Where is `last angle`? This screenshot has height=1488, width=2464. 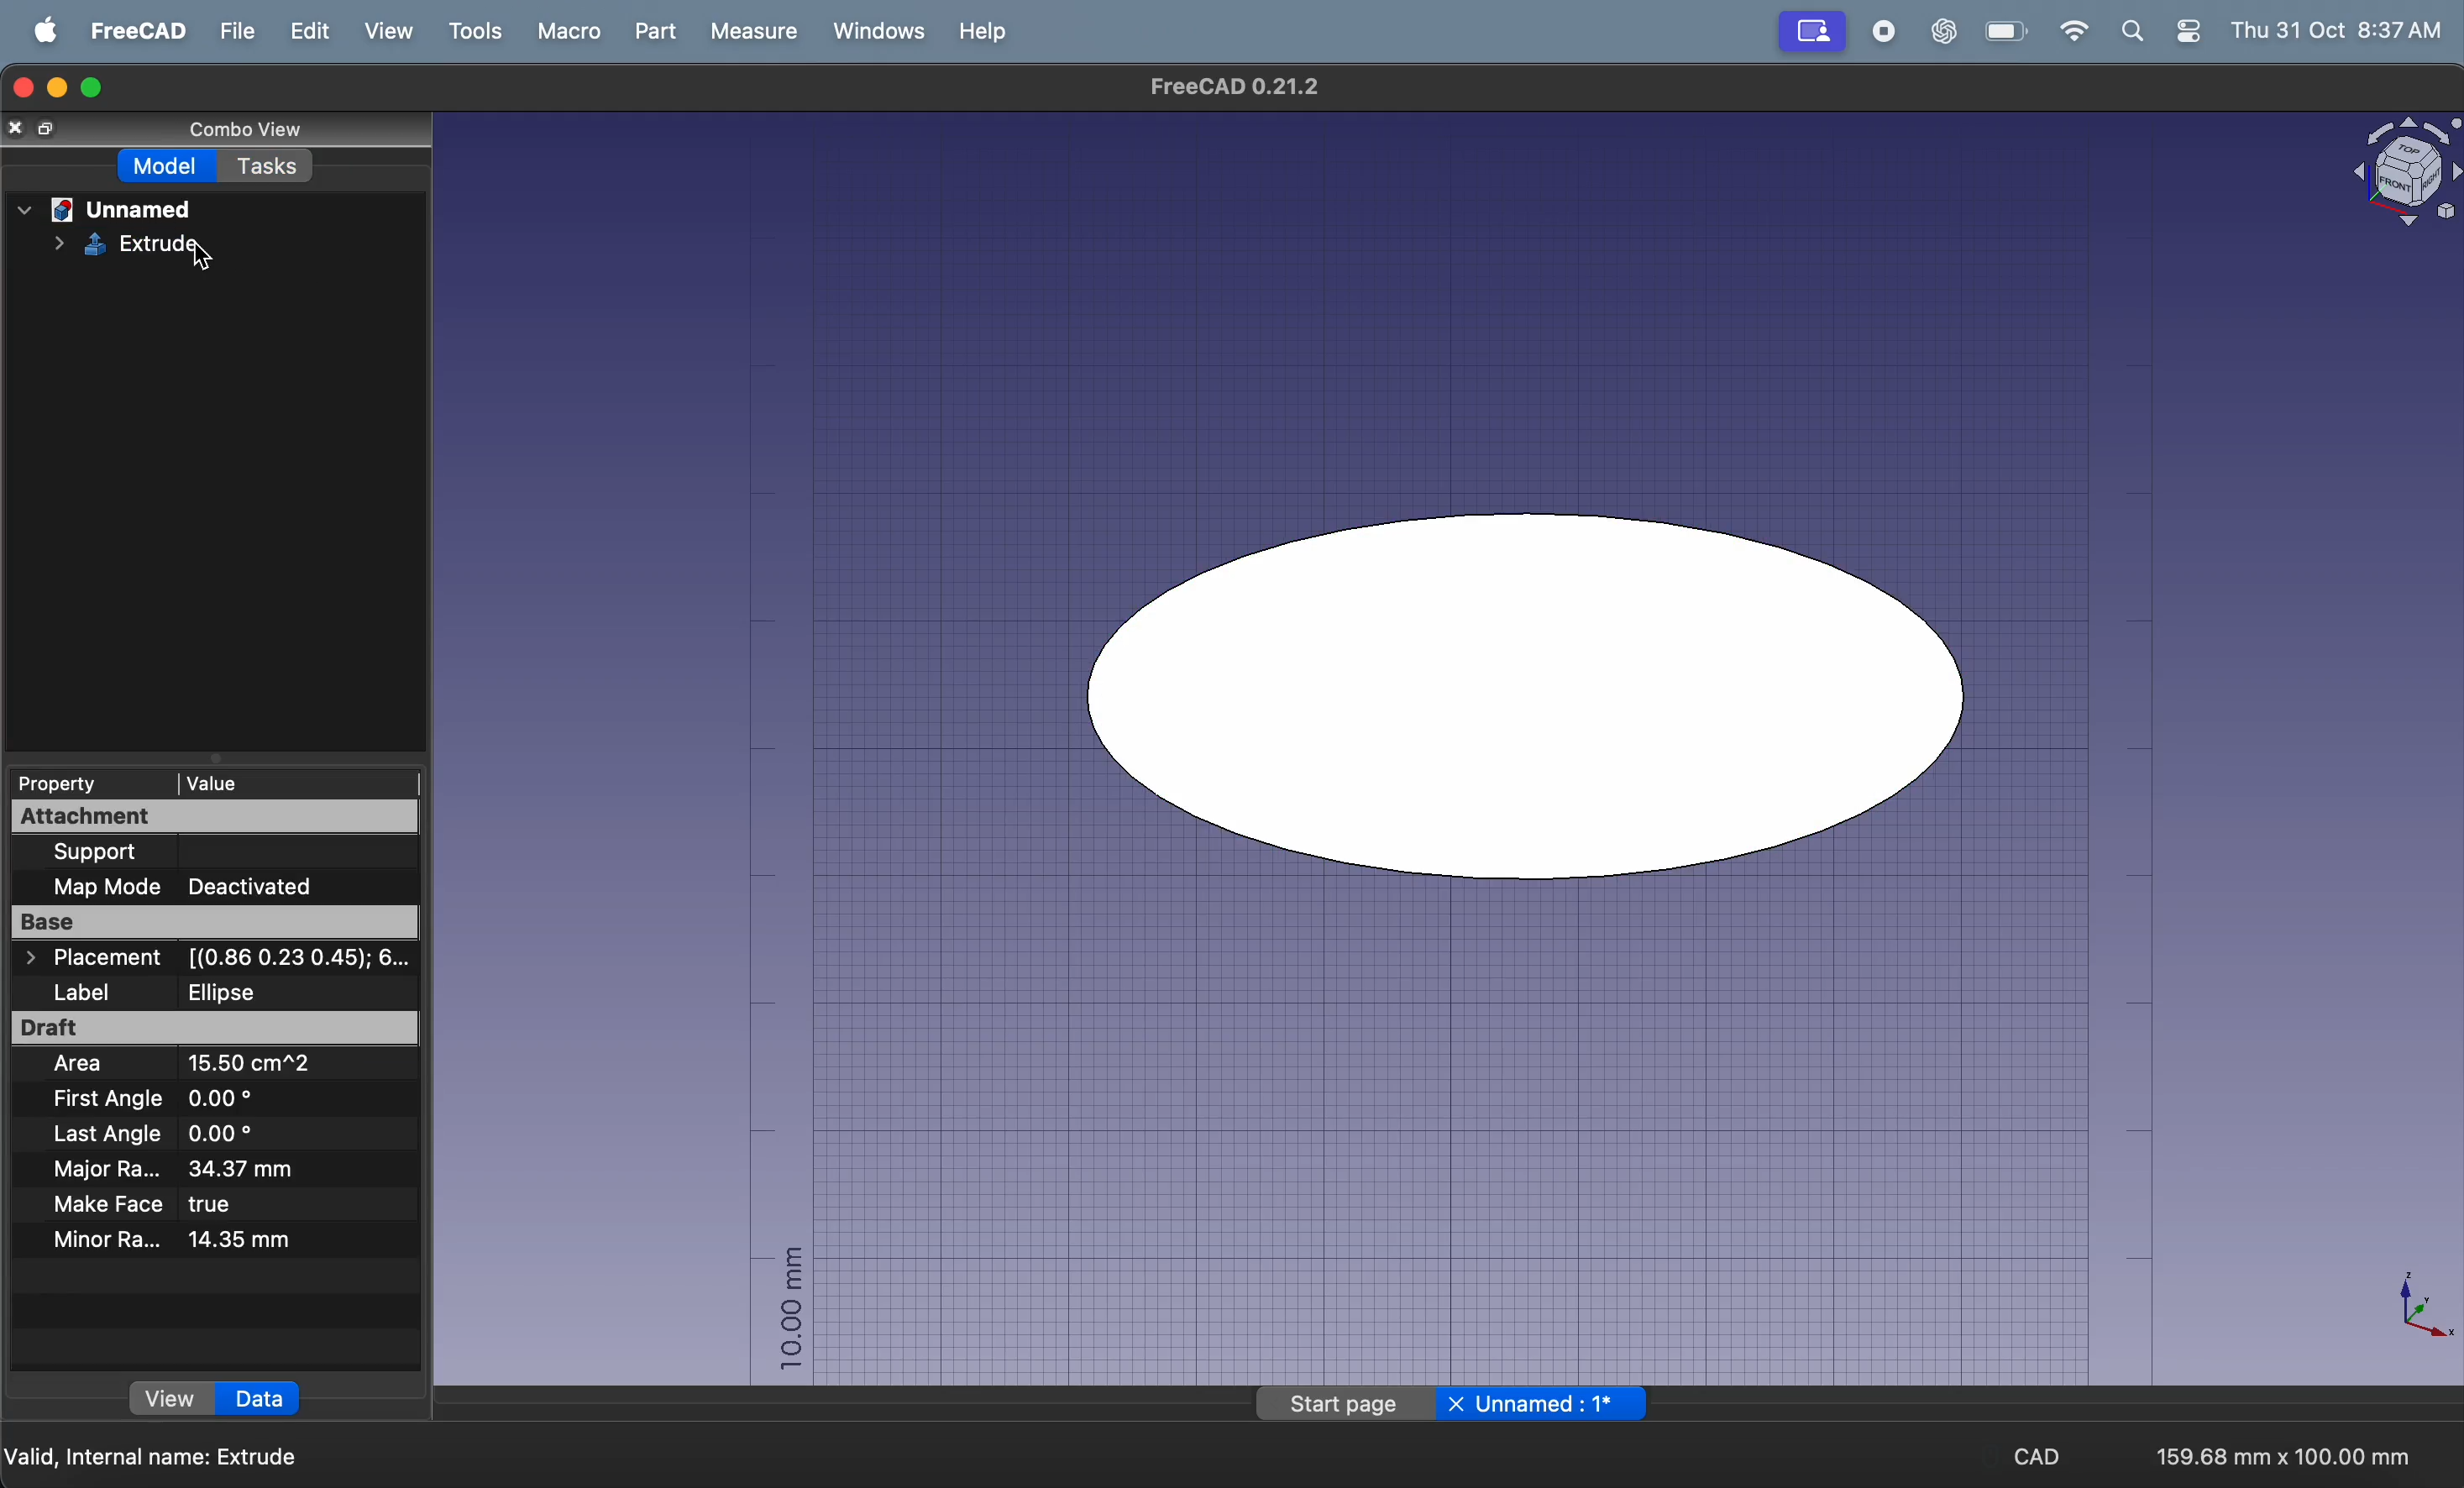 last angle is located at coordinates (148, 1136).